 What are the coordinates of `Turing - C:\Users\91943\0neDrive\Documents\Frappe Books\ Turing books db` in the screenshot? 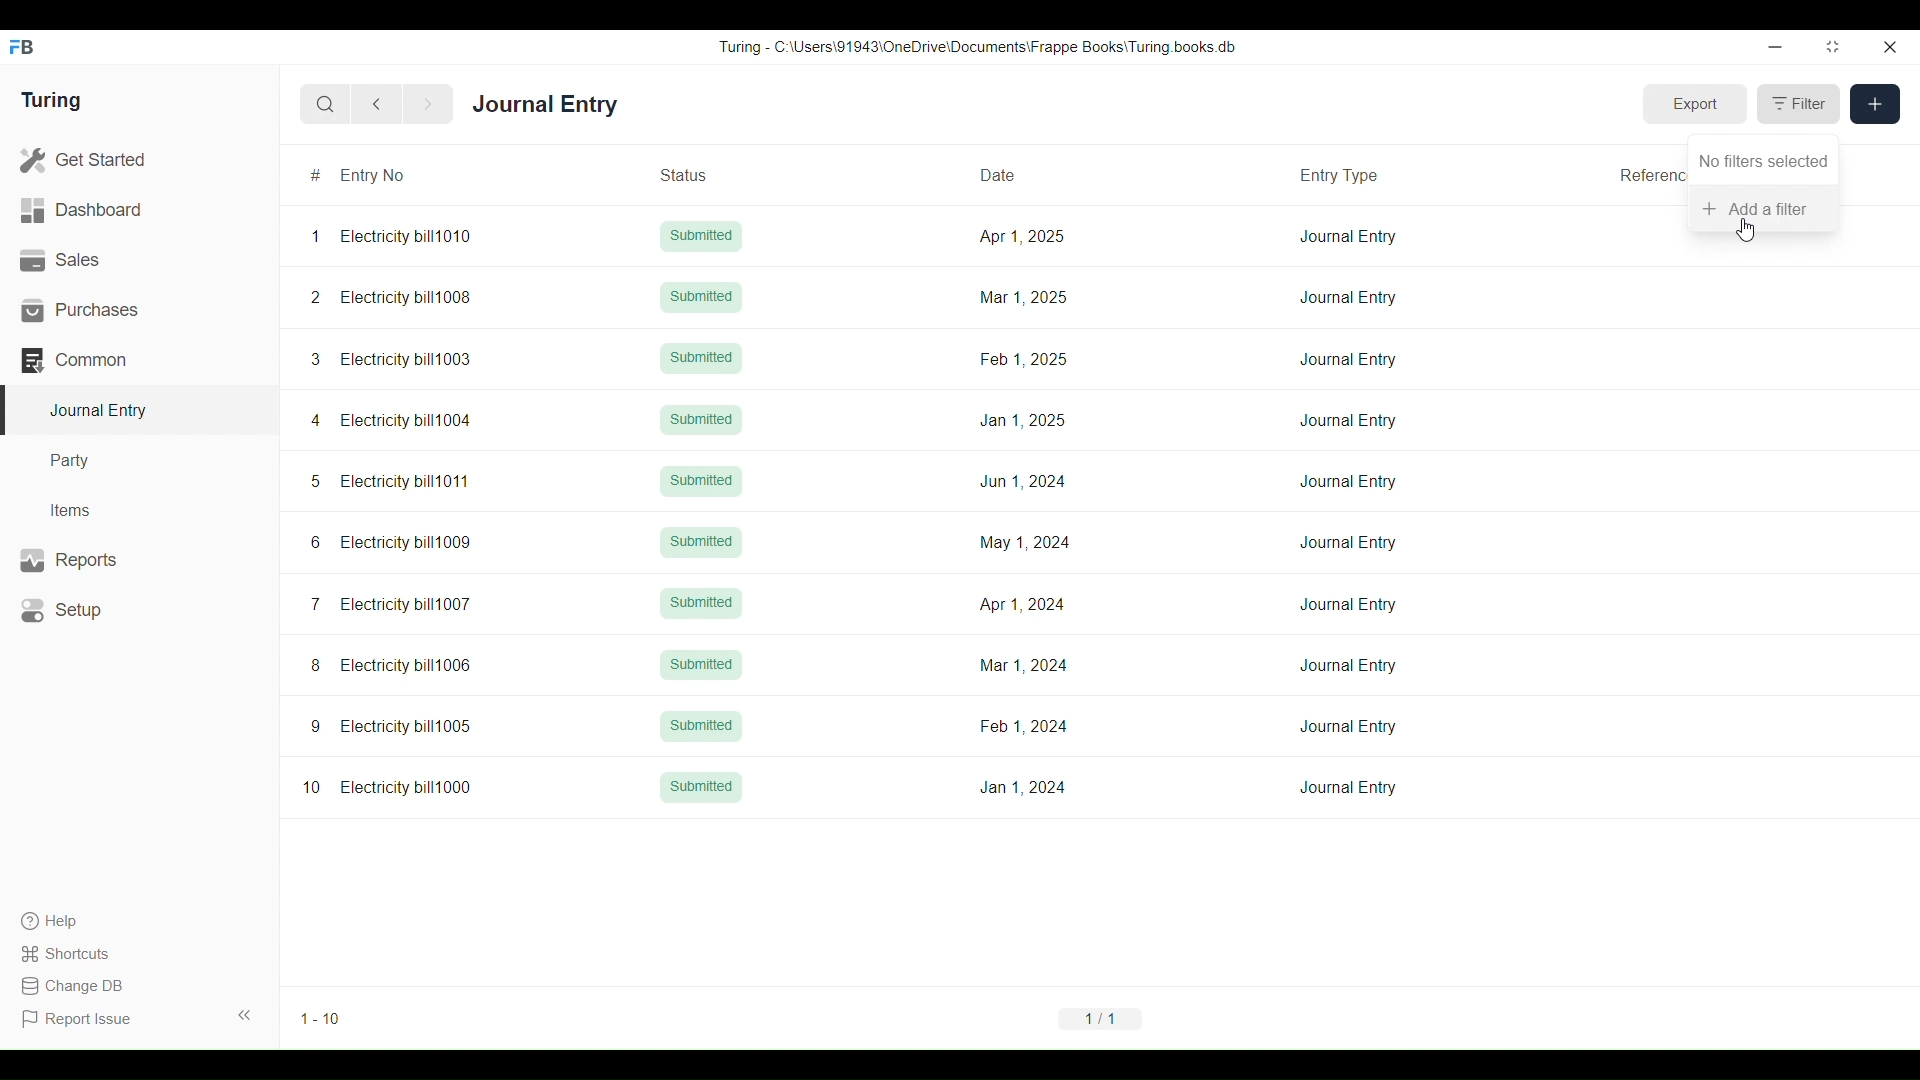 It's located at (976, 47).